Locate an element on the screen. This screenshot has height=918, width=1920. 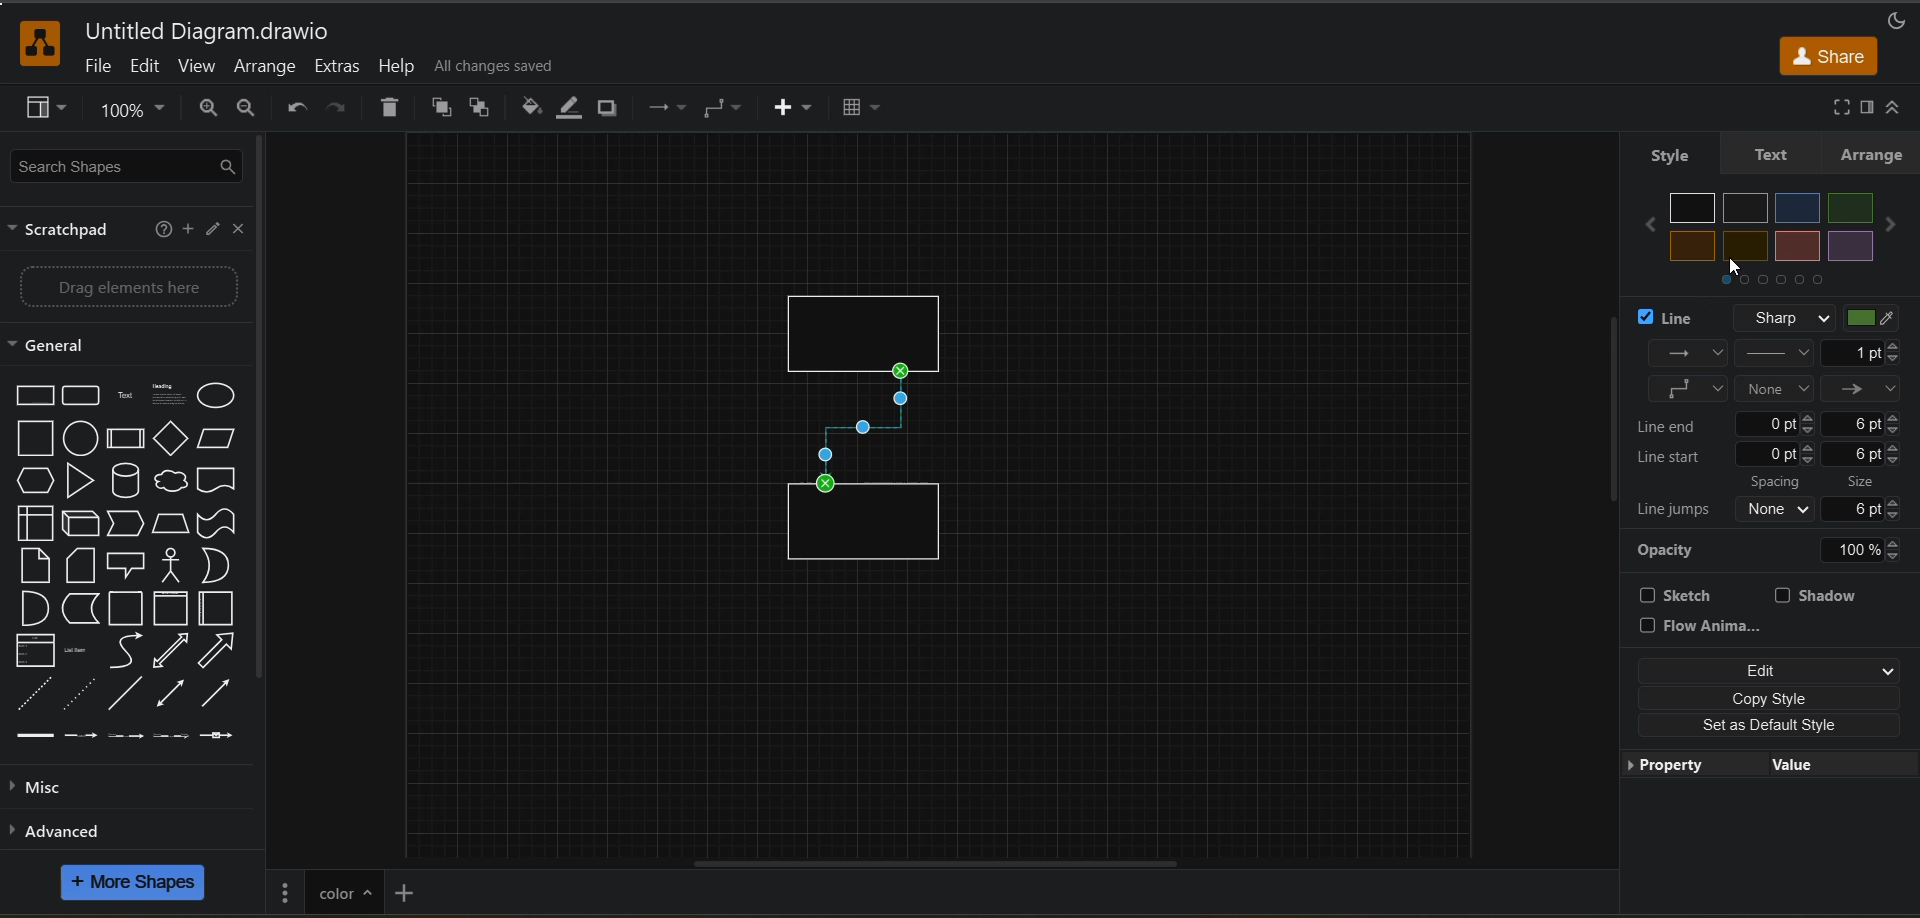
rectangle is located at coordinates (873, 321).